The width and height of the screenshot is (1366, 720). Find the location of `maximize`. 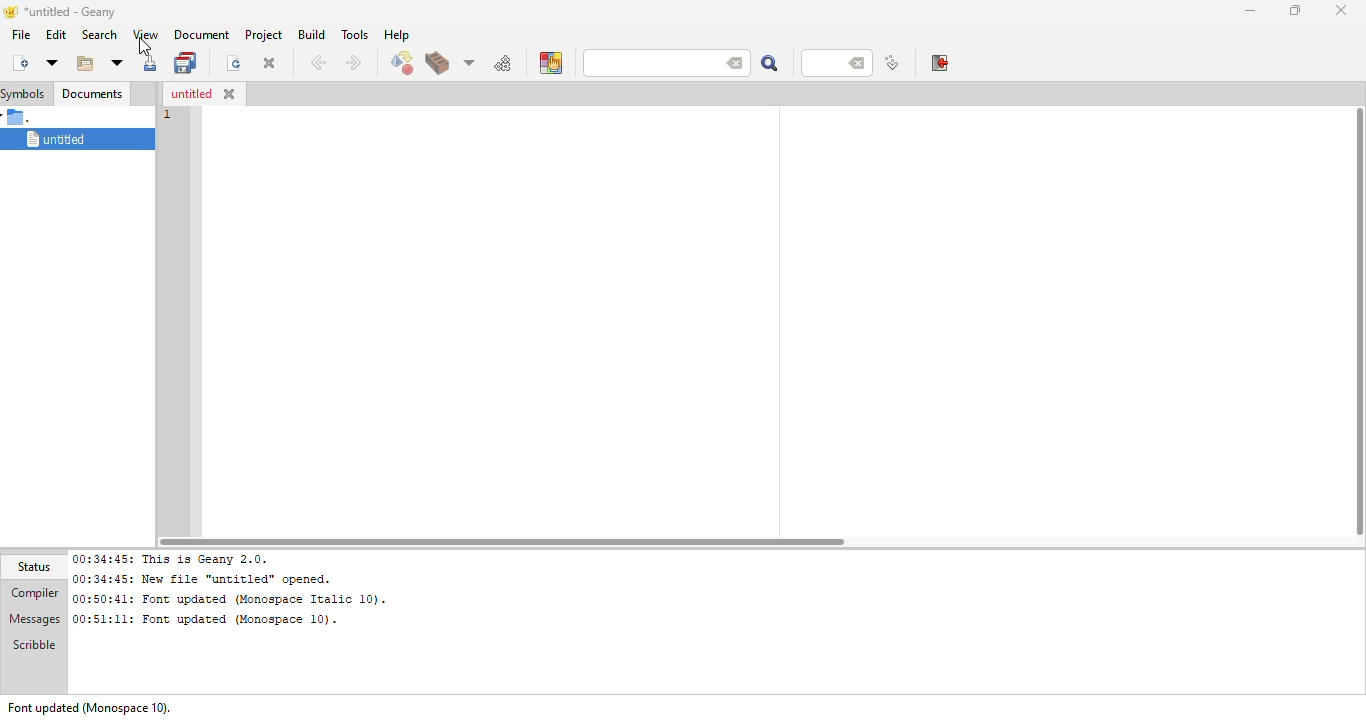

maximize is located at coordinates (1293, 9).